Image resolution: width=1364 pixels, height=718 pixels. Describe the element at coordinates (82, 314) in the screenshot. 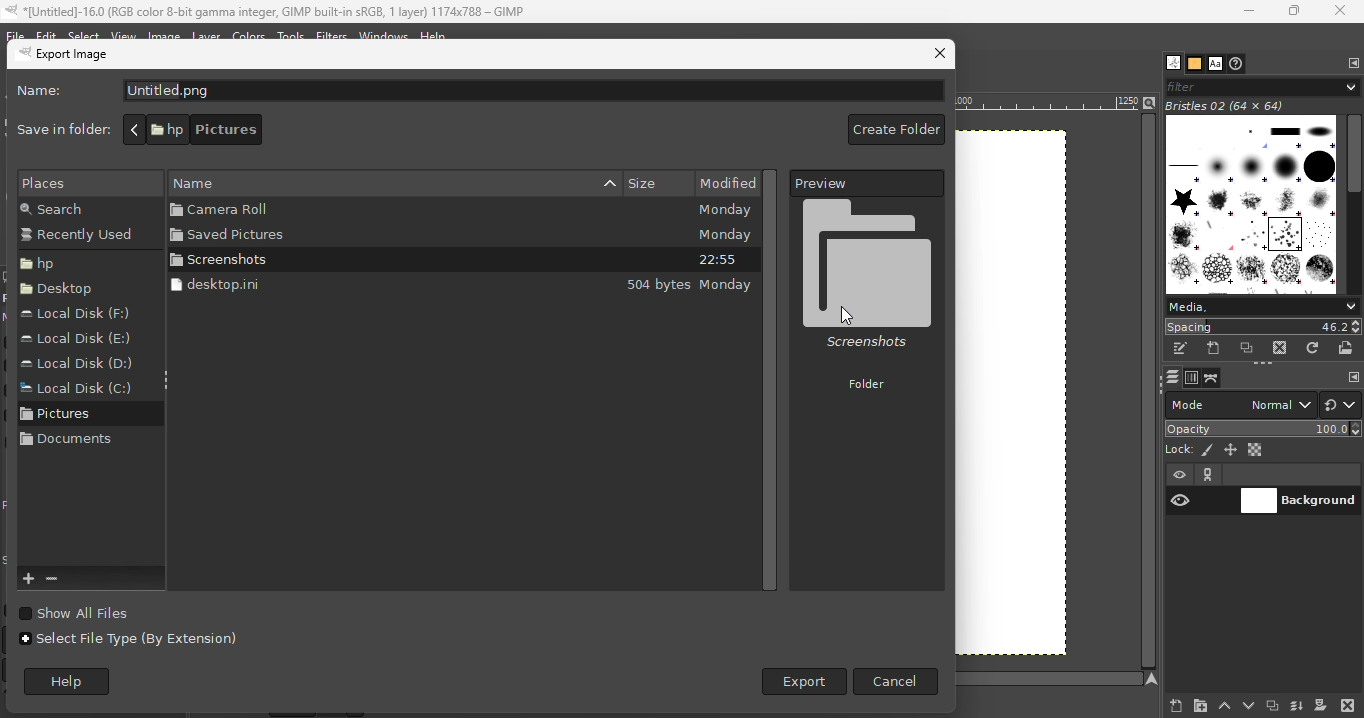

I see `Local dsk (F:)` at that location.